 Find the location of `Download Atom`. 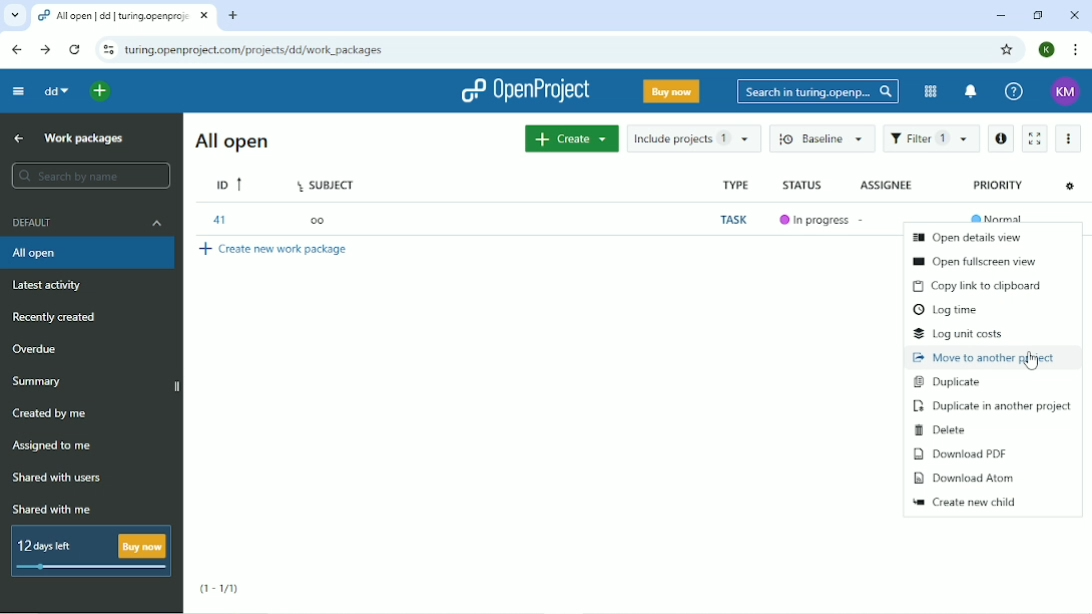

Download Atom is located at coordinates (965, 478).